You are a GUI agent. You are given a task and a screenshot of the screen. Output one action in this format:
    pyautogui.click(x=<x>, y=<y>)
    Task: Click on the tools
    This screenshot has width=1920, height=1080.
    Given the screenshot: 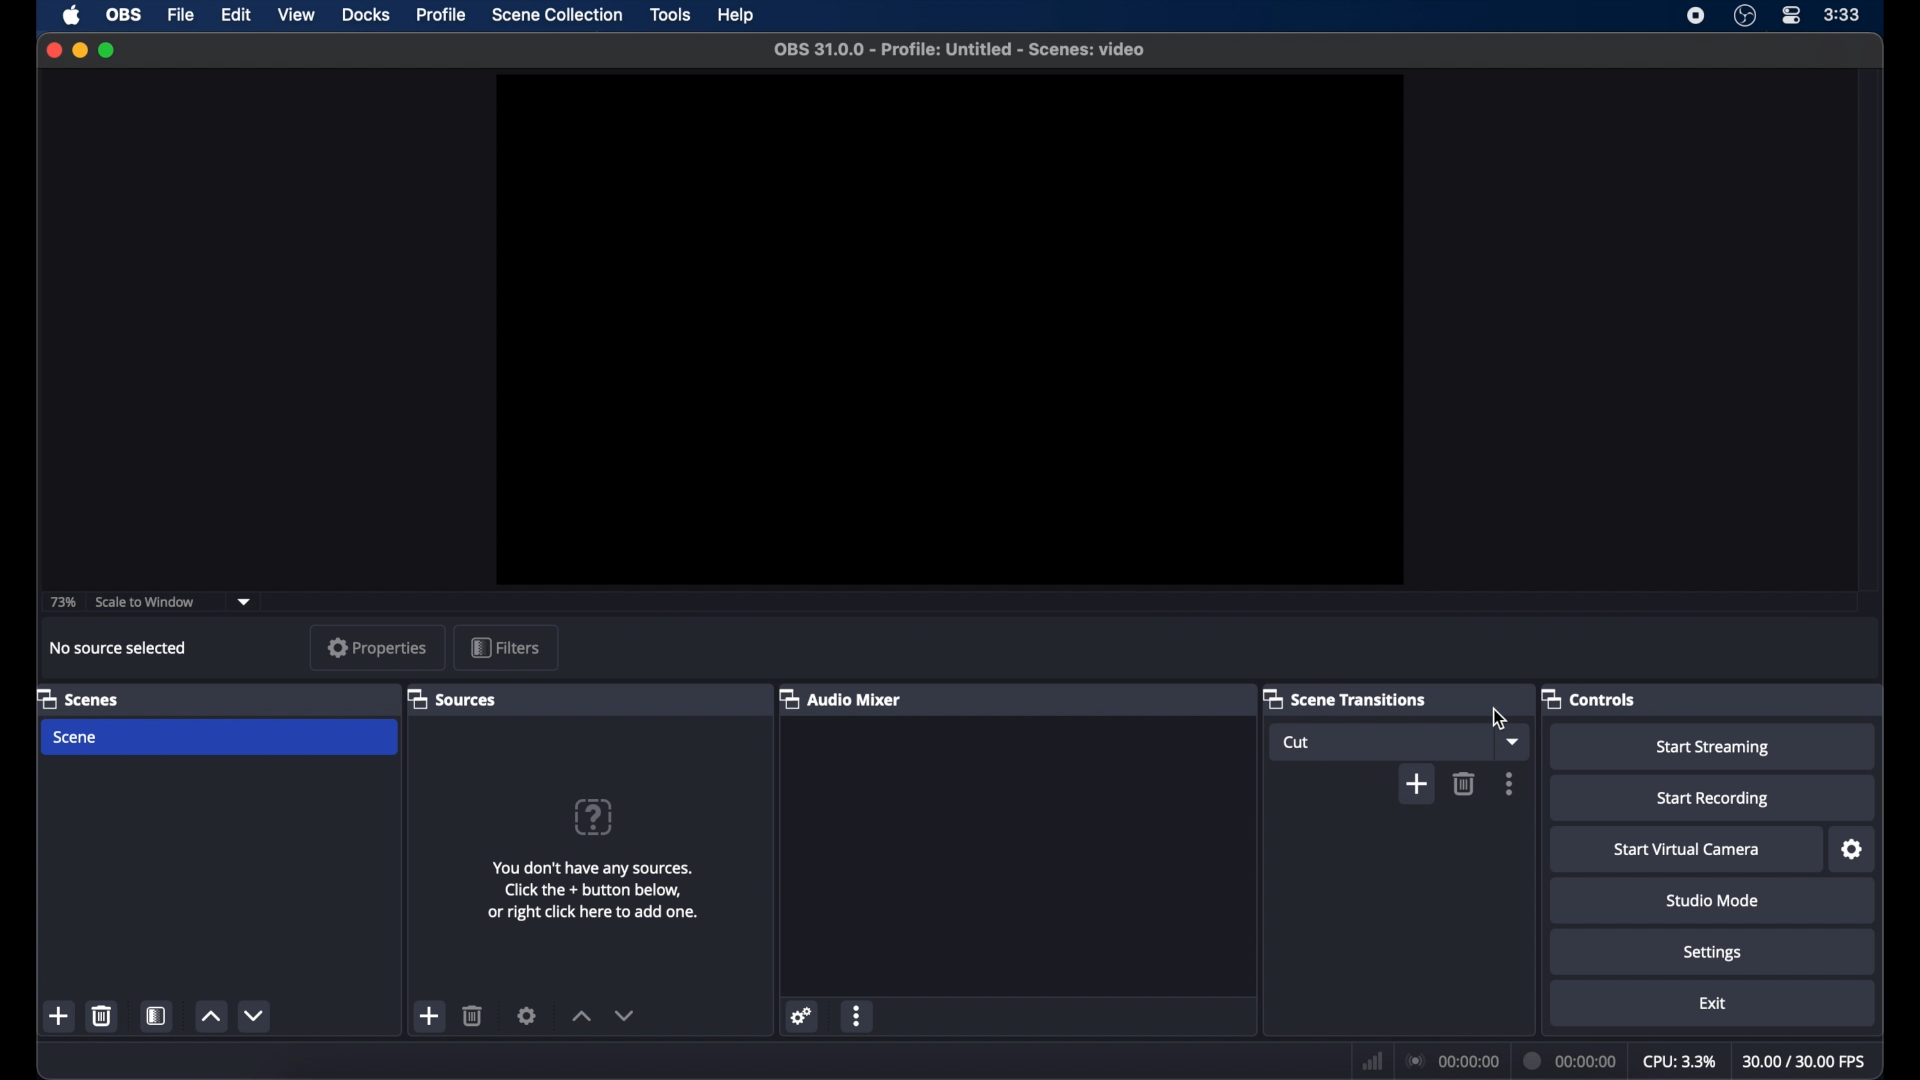 What is the action you would take?
    pyautogui.click(x=671, y=15)
    